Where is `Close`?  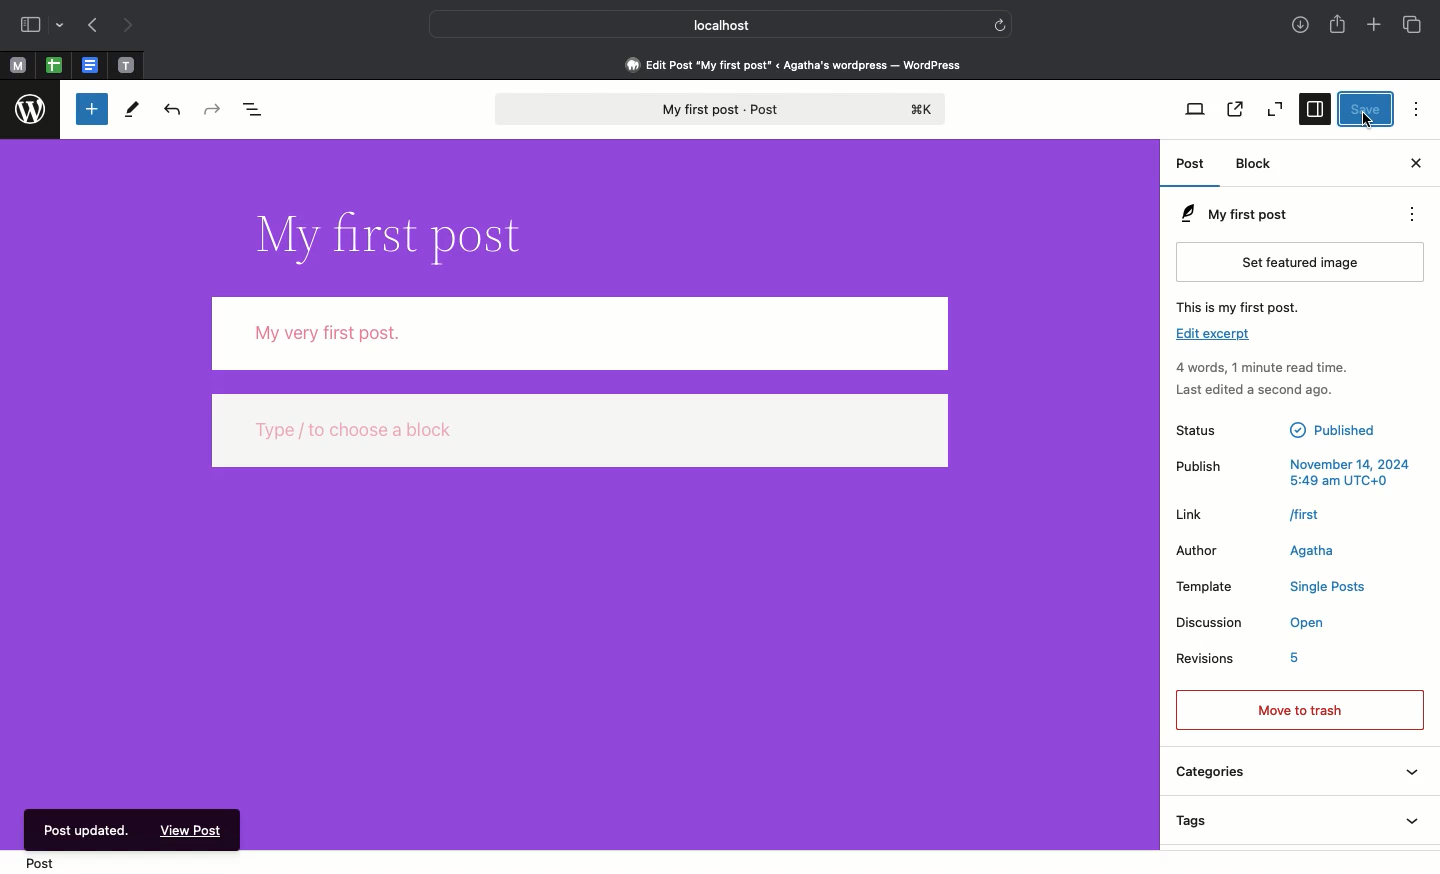
Close is located at coordinates (1414, 164).